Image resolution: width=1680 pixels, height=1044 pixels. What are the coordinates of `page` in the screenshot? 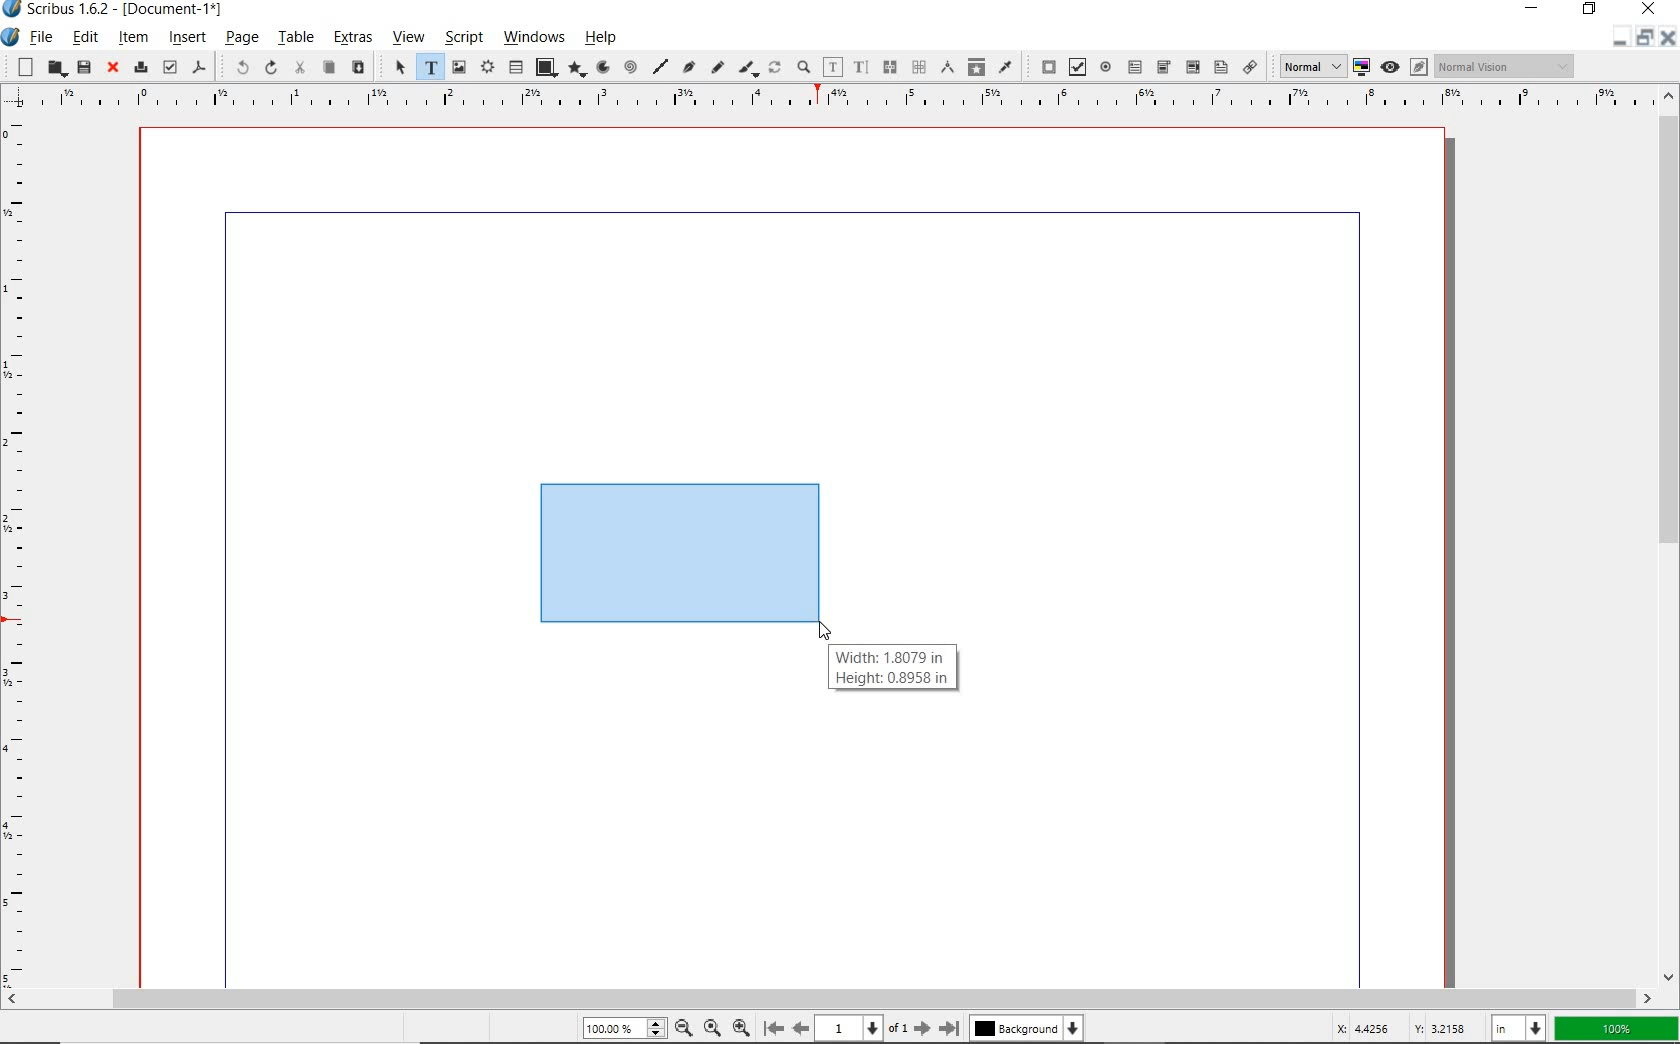 It's located at (240, 40).